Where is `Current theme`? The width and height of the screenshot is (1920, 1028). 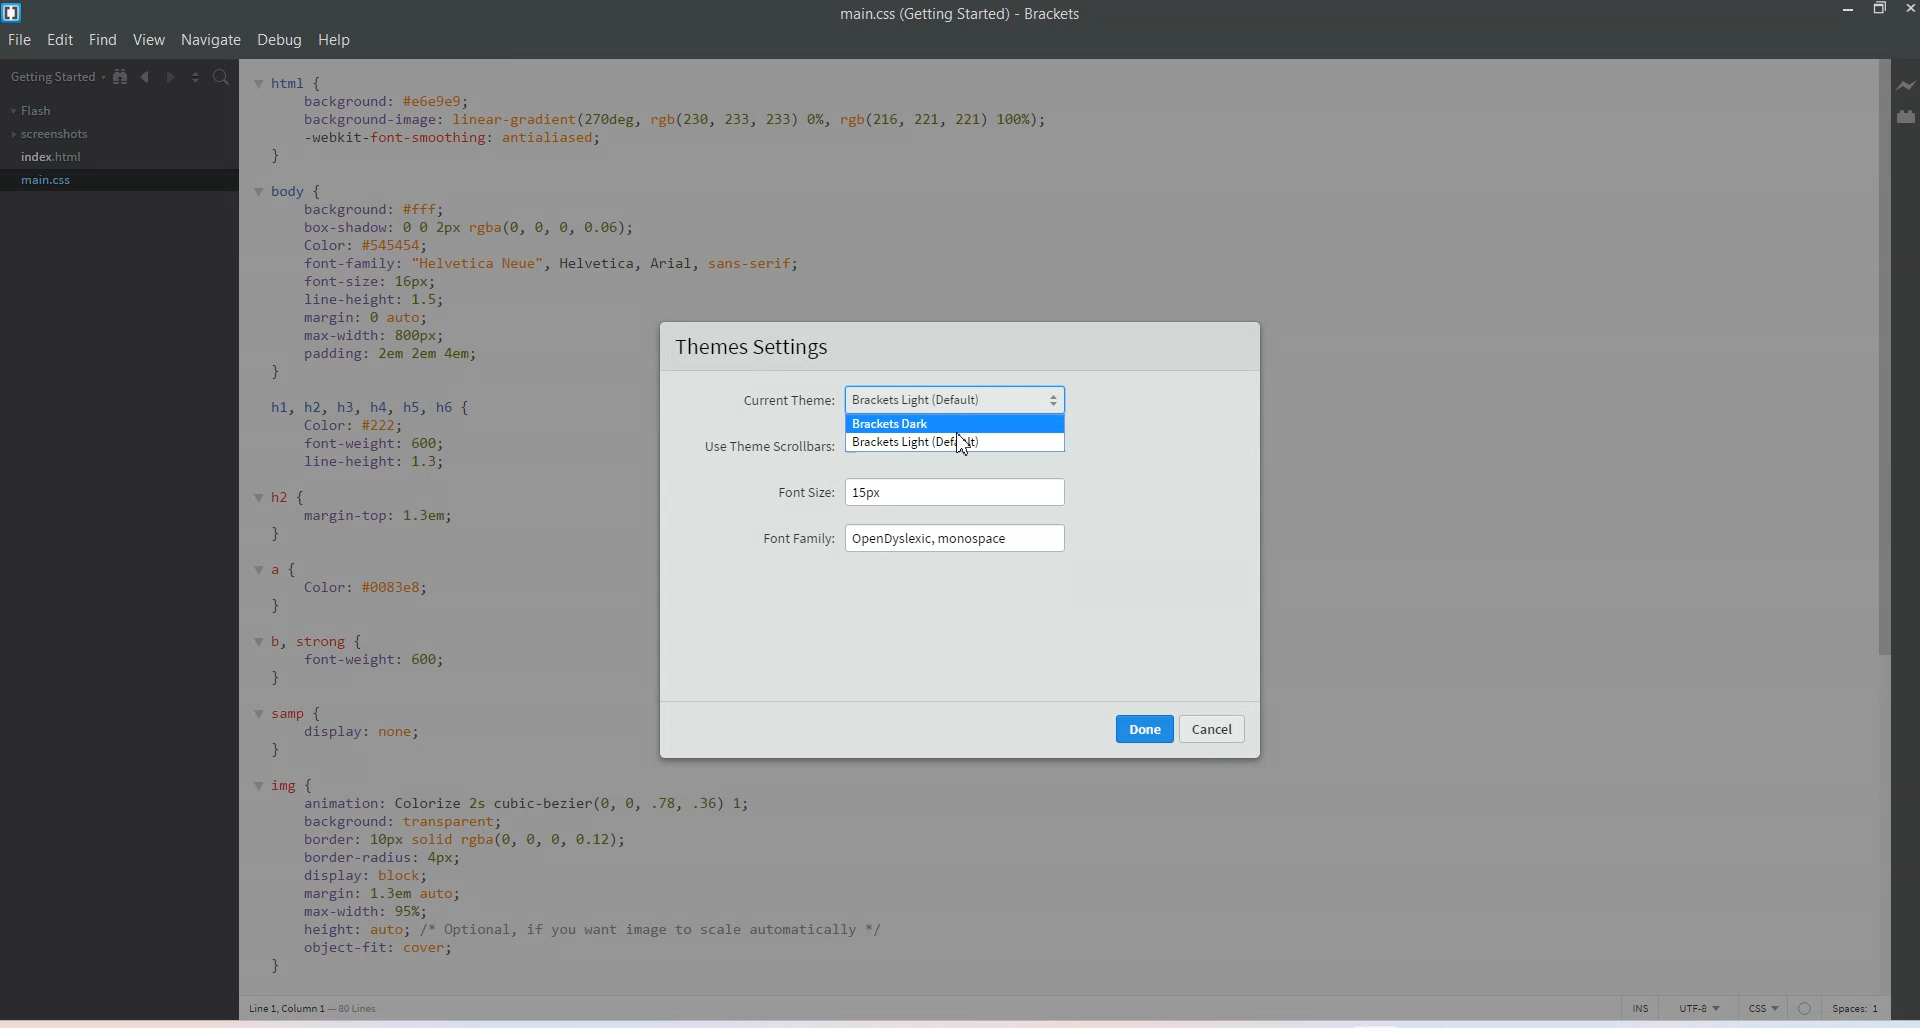 Current theme is located at coordinates (907, 399).